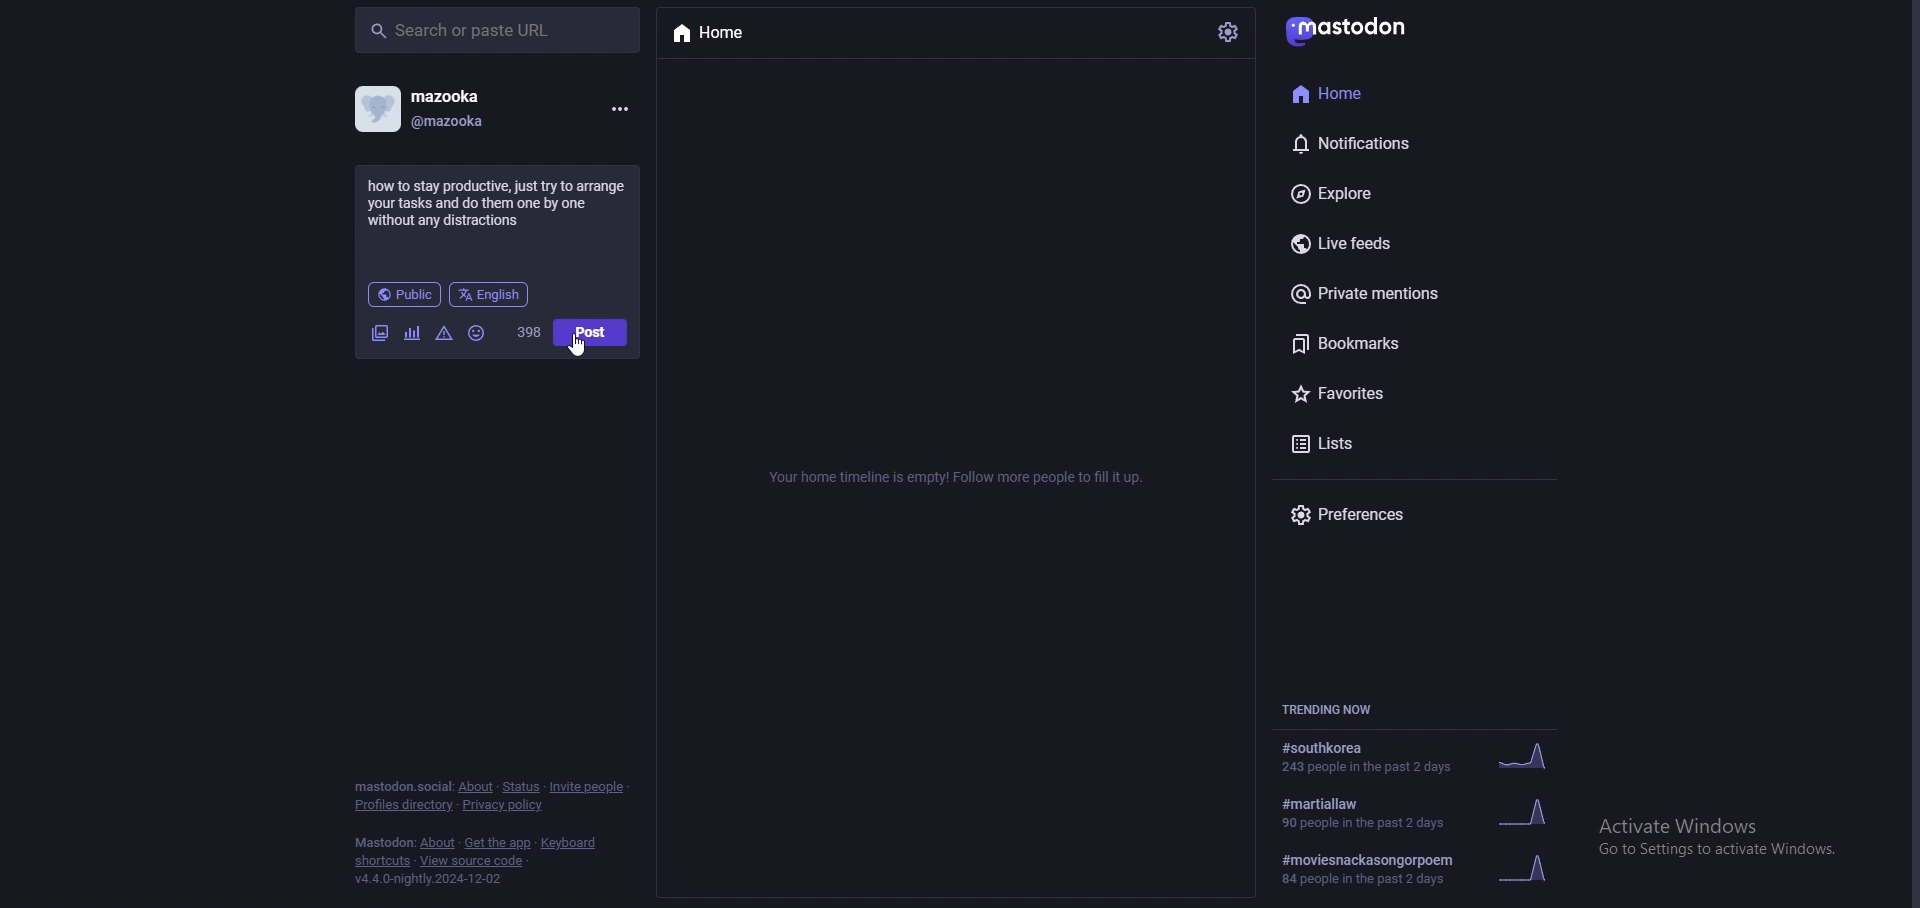  I want to click on chart, so click(413, 333).